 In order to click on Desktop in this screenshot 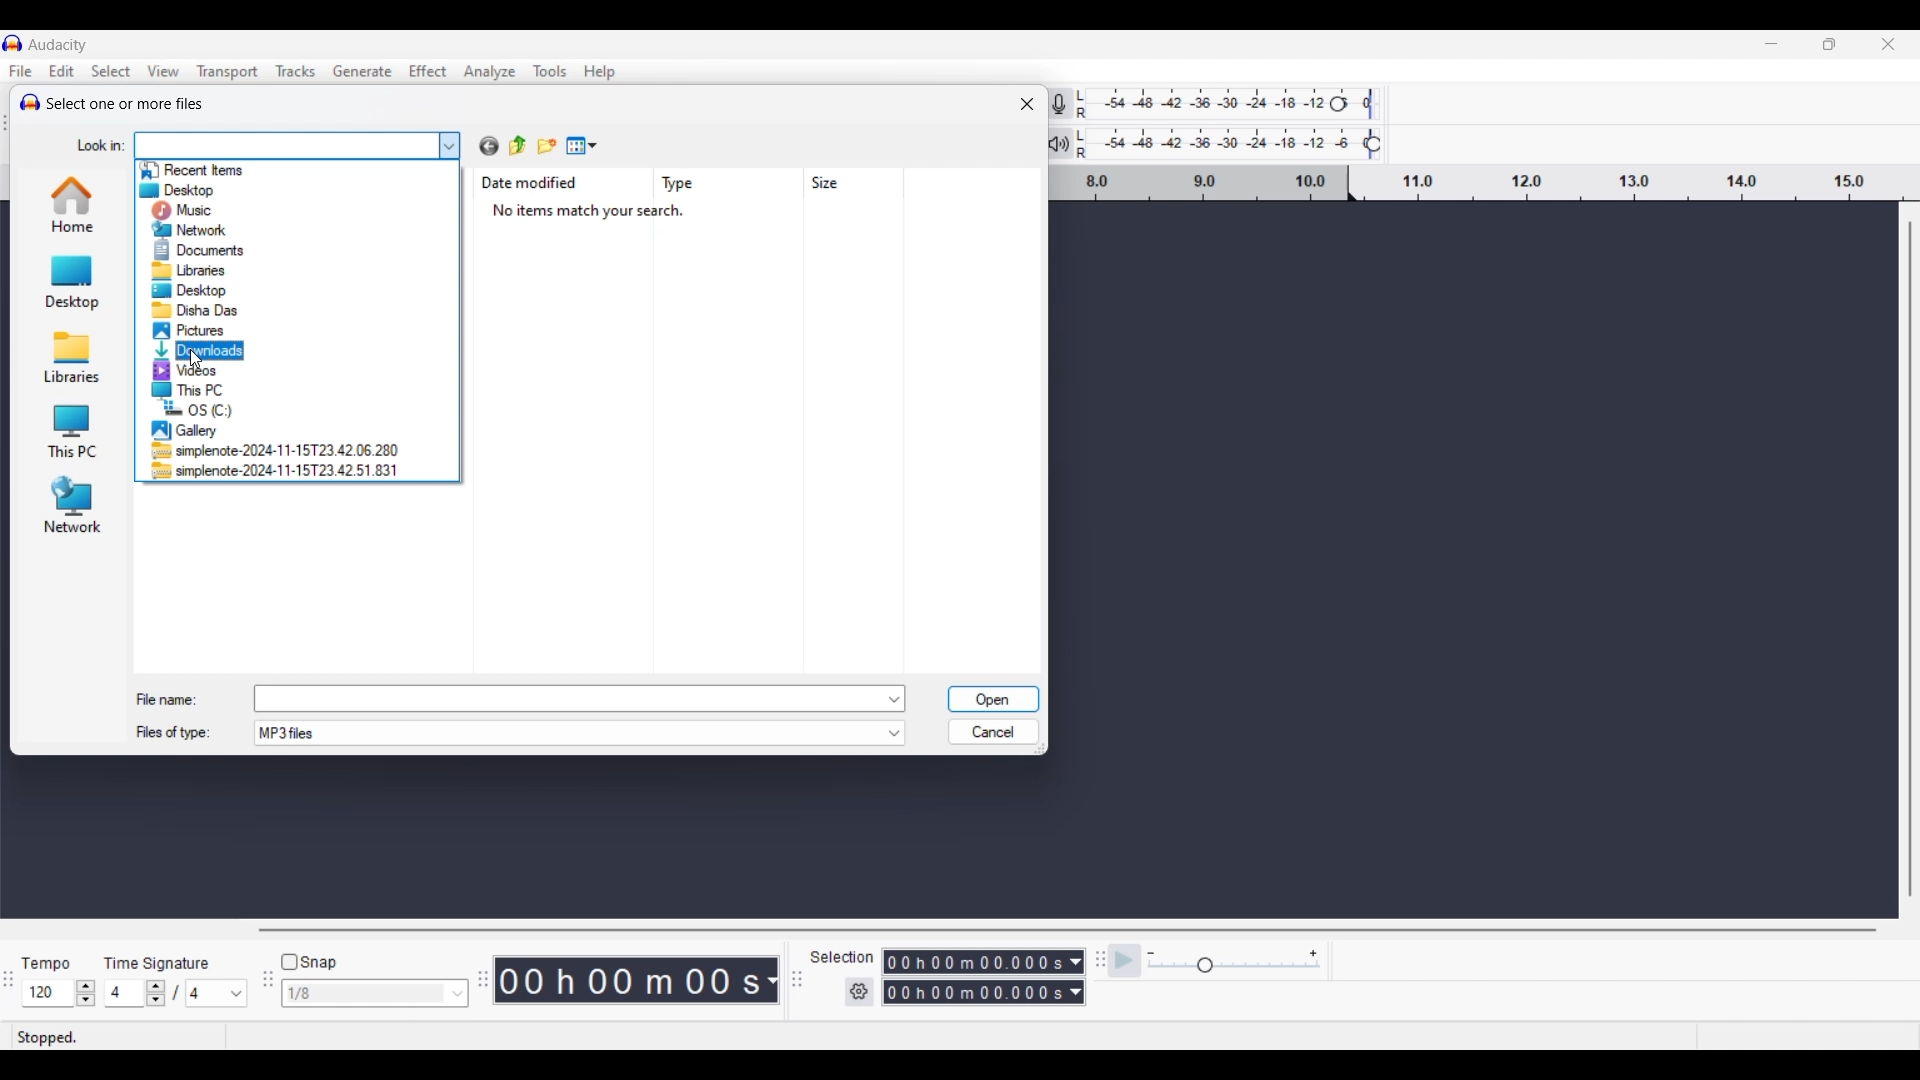, I will do `click(197, 289)`.